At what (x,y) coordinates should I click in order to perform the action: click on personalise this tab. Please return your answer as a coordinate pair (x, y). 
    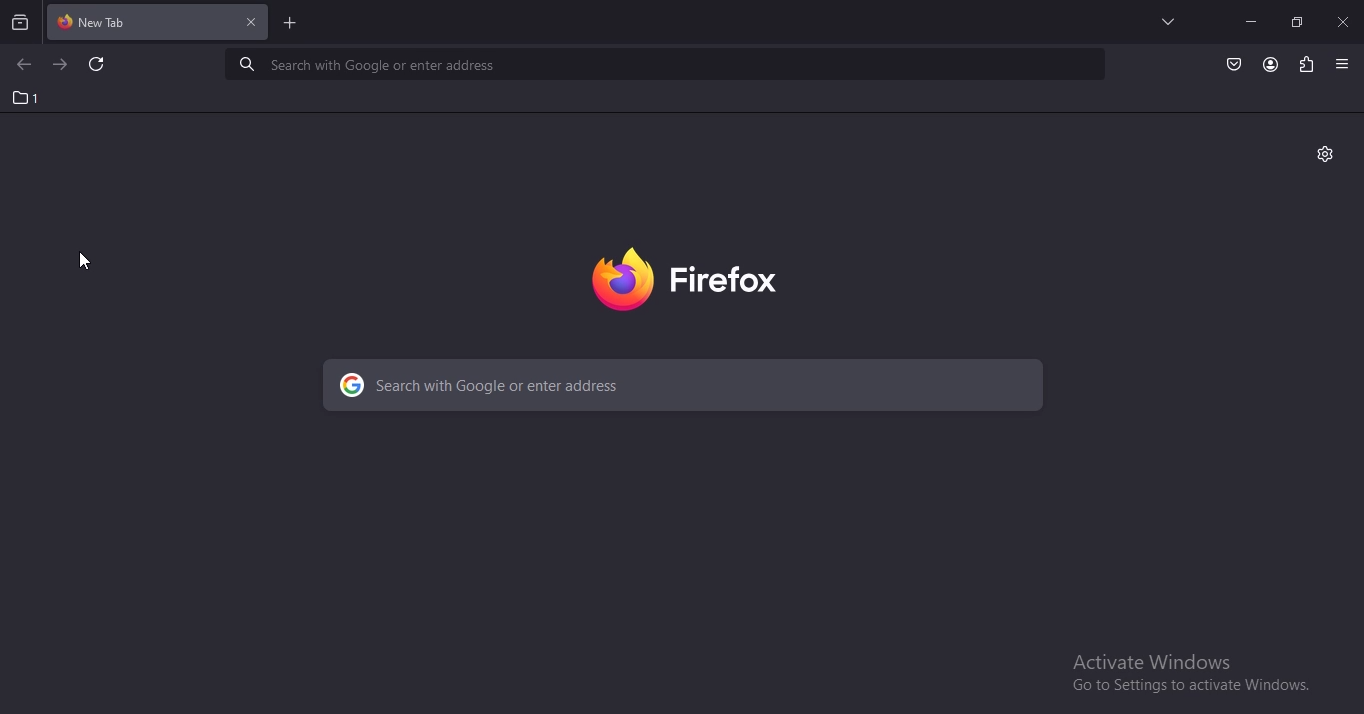
    Looking at the image, I should click on (1329, 154).